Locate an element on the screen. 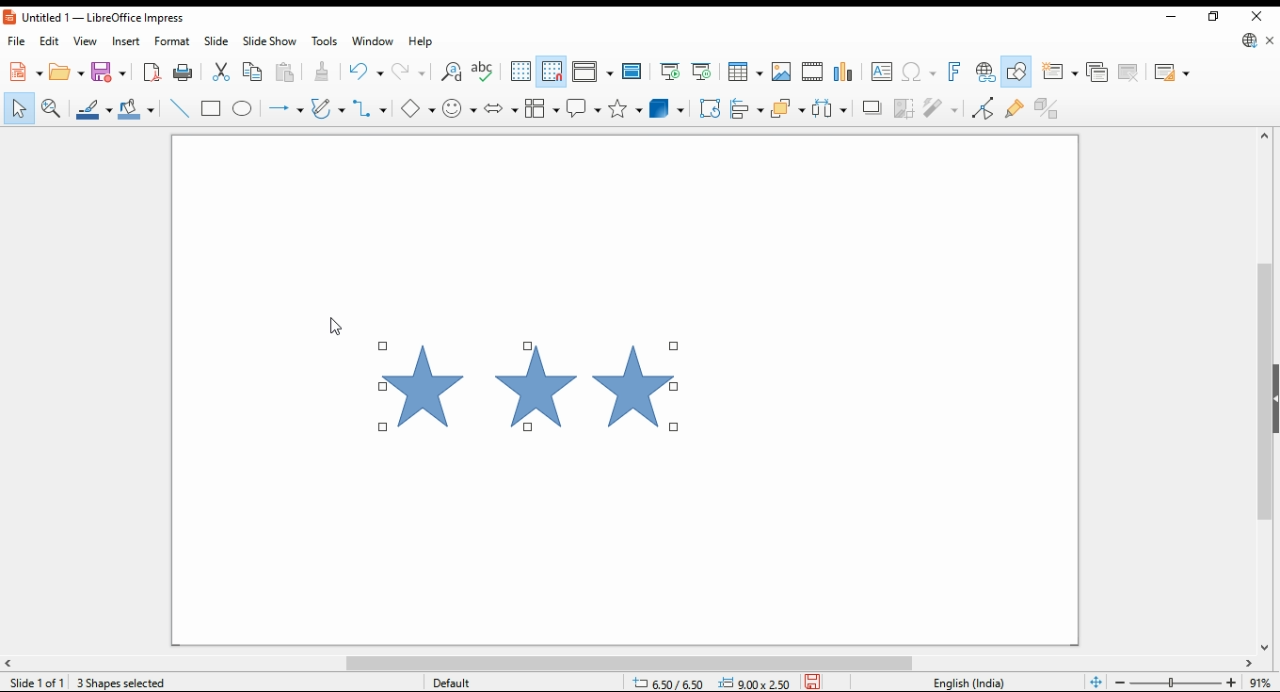  crop is located at coordinates (903, 108).